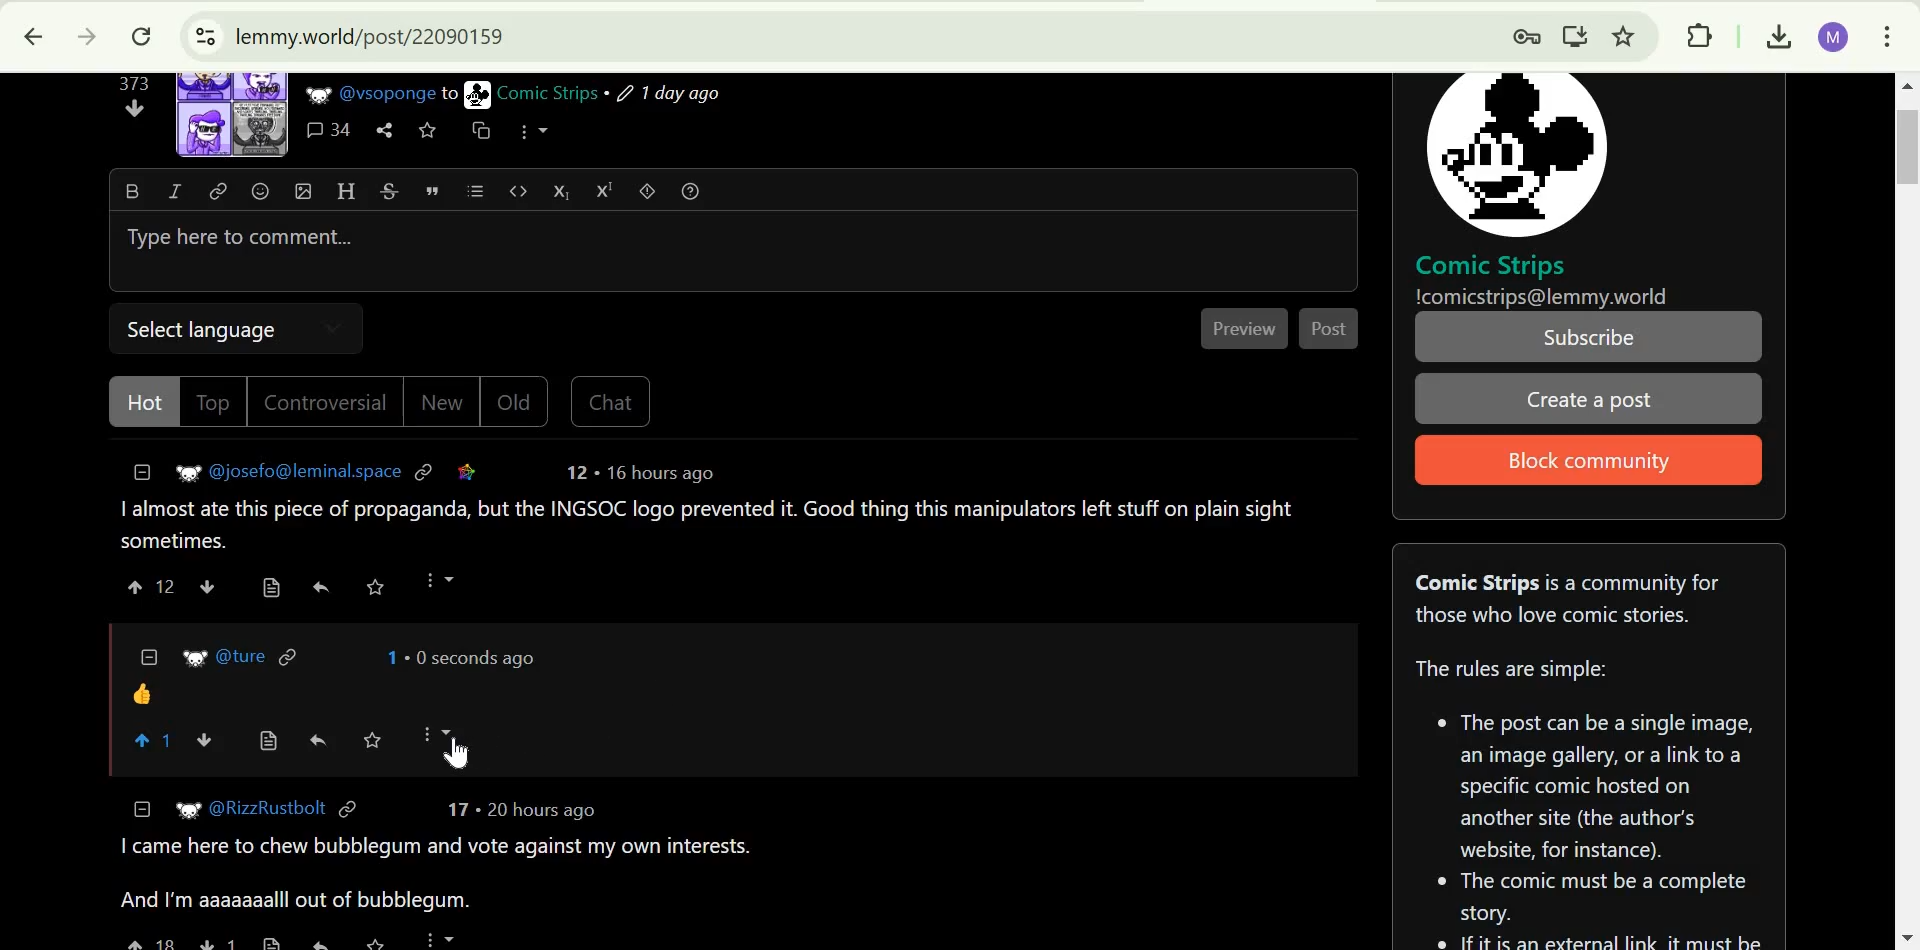 The width and height of the screenshot is (1920, 950). Describe the element at coordinates (347, 811) in the screenshot. I see `link` at that location.